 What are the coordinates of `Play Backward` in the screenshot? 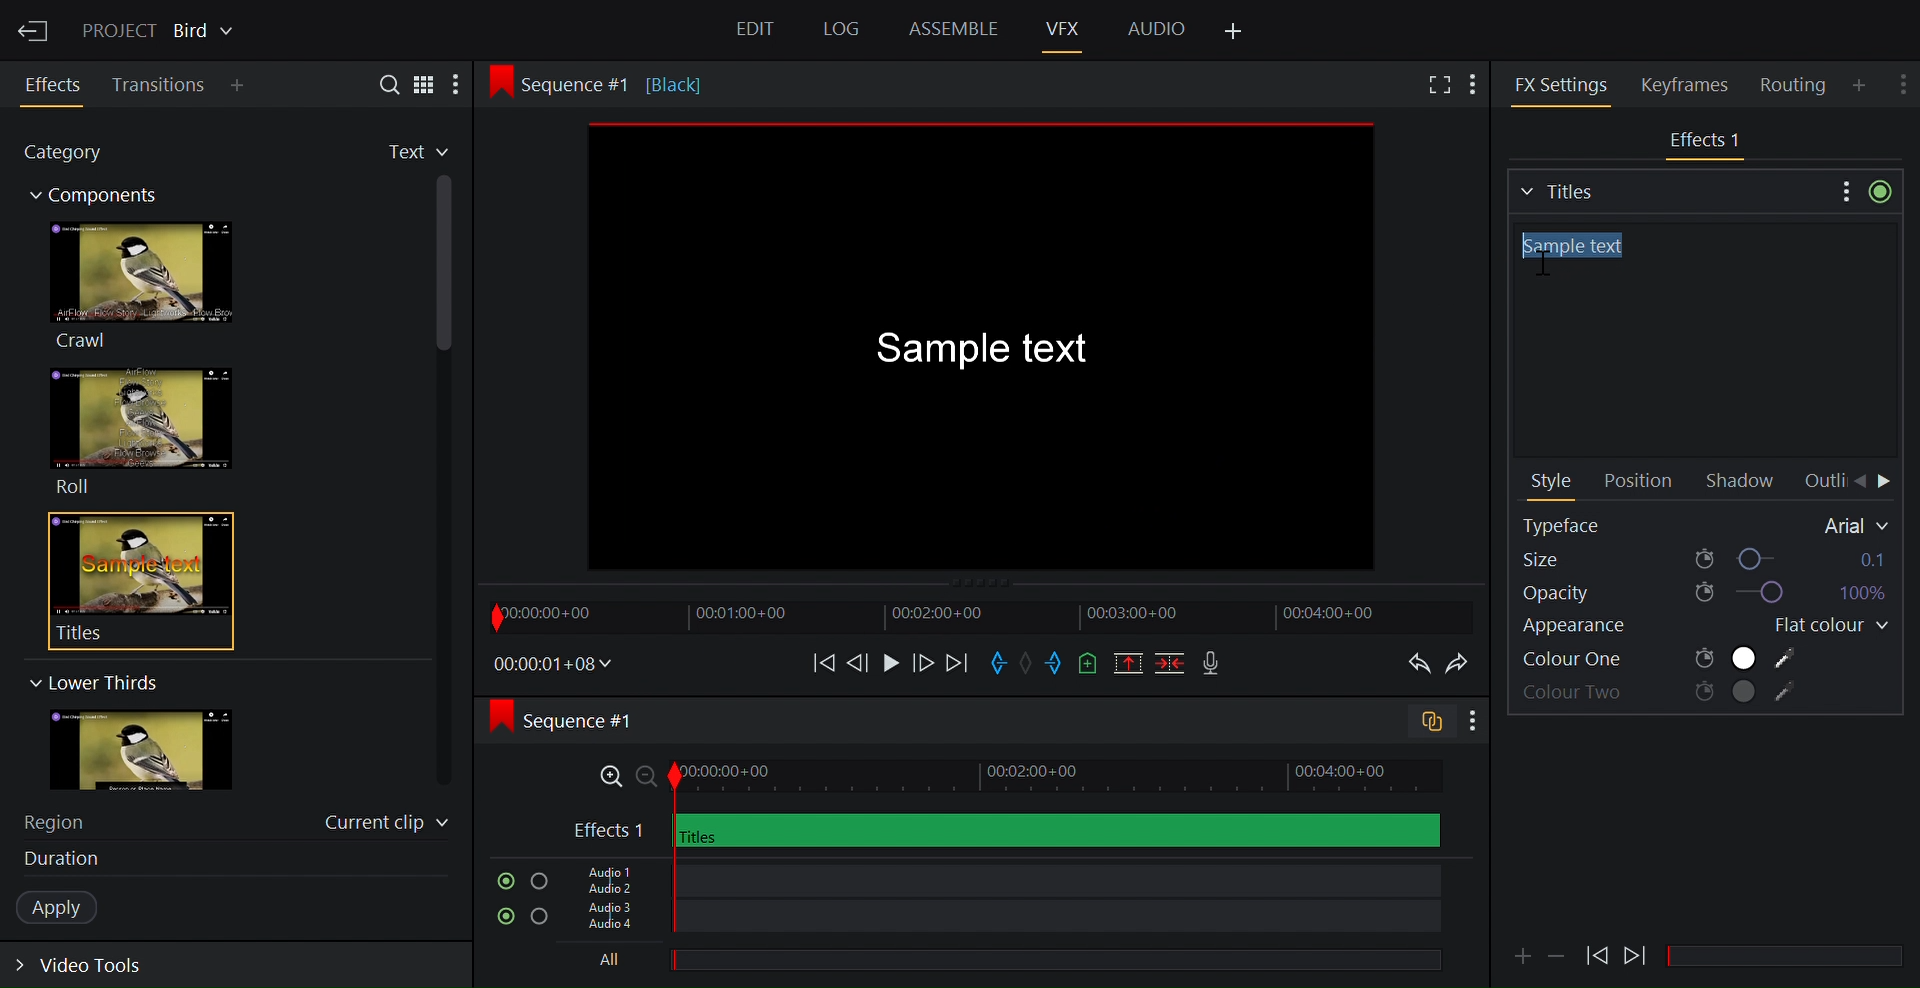 It's located at (1637, 951).